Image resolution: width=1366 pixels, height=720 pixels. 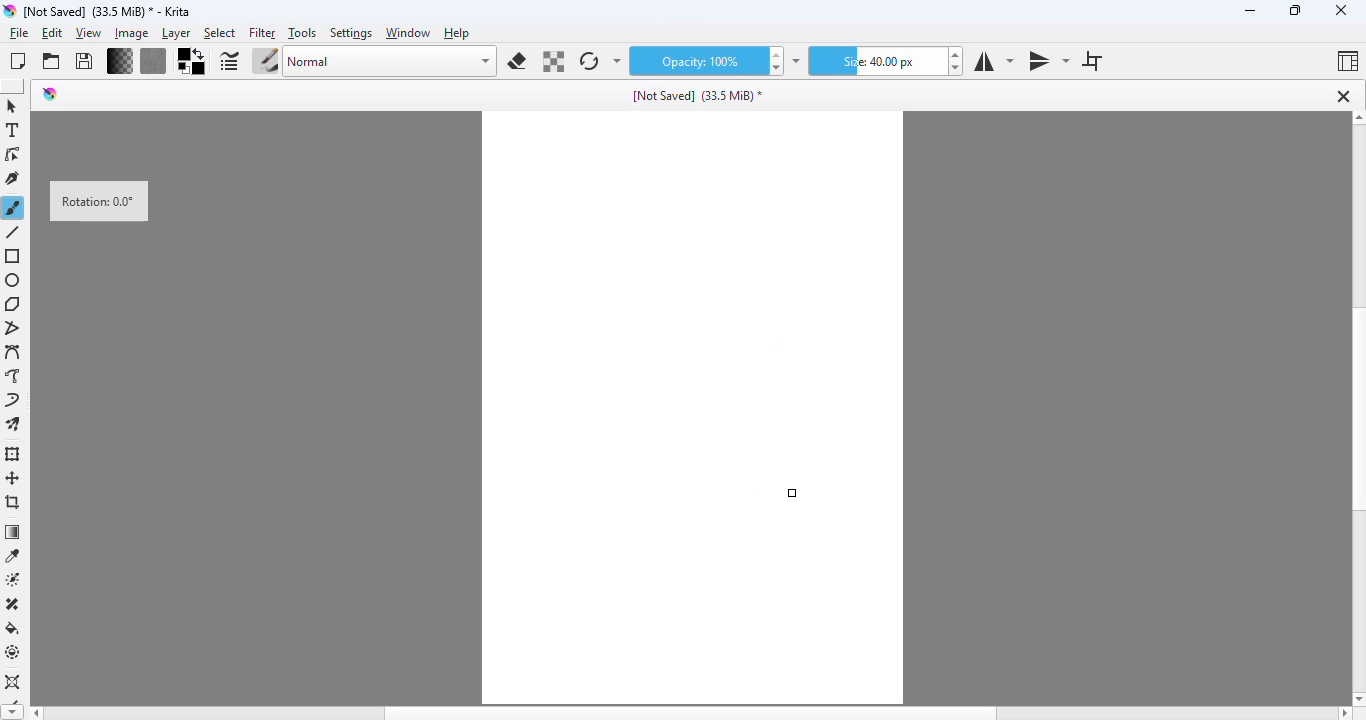 I want to click on multibrush tool, so click(x=15, y=425).